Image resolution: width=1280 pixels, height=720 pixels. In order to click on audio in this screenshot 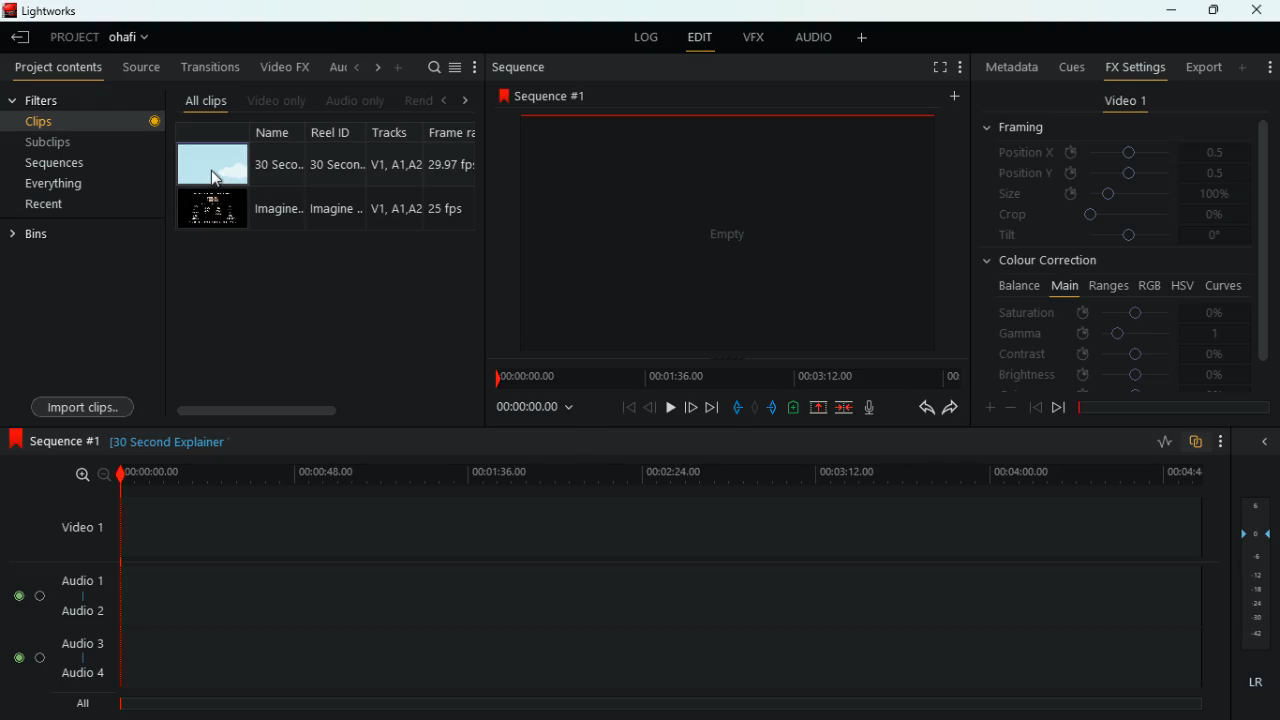, I will do `click(810, 38)`.